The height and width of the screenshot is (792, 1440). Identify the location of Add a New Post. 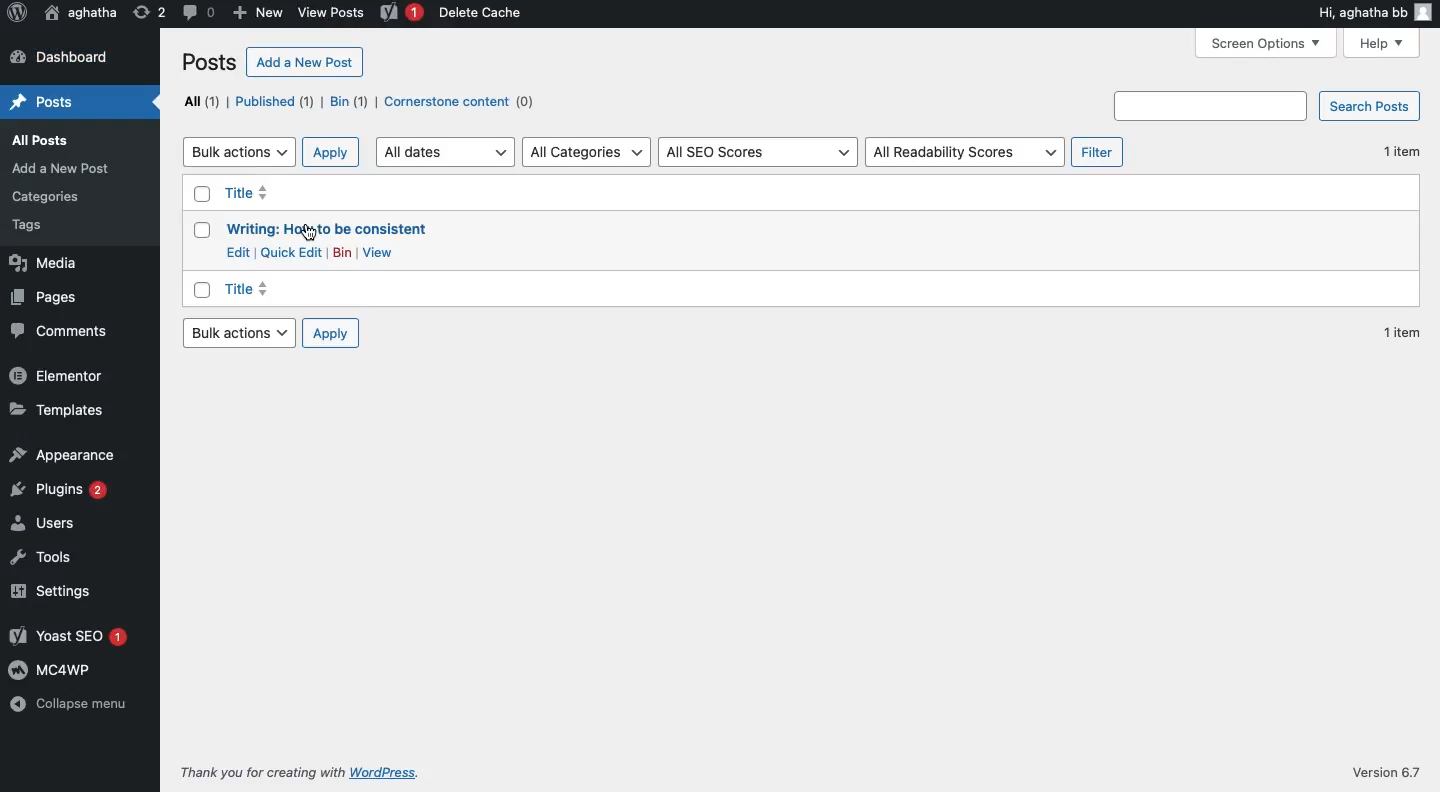
(313, 63).